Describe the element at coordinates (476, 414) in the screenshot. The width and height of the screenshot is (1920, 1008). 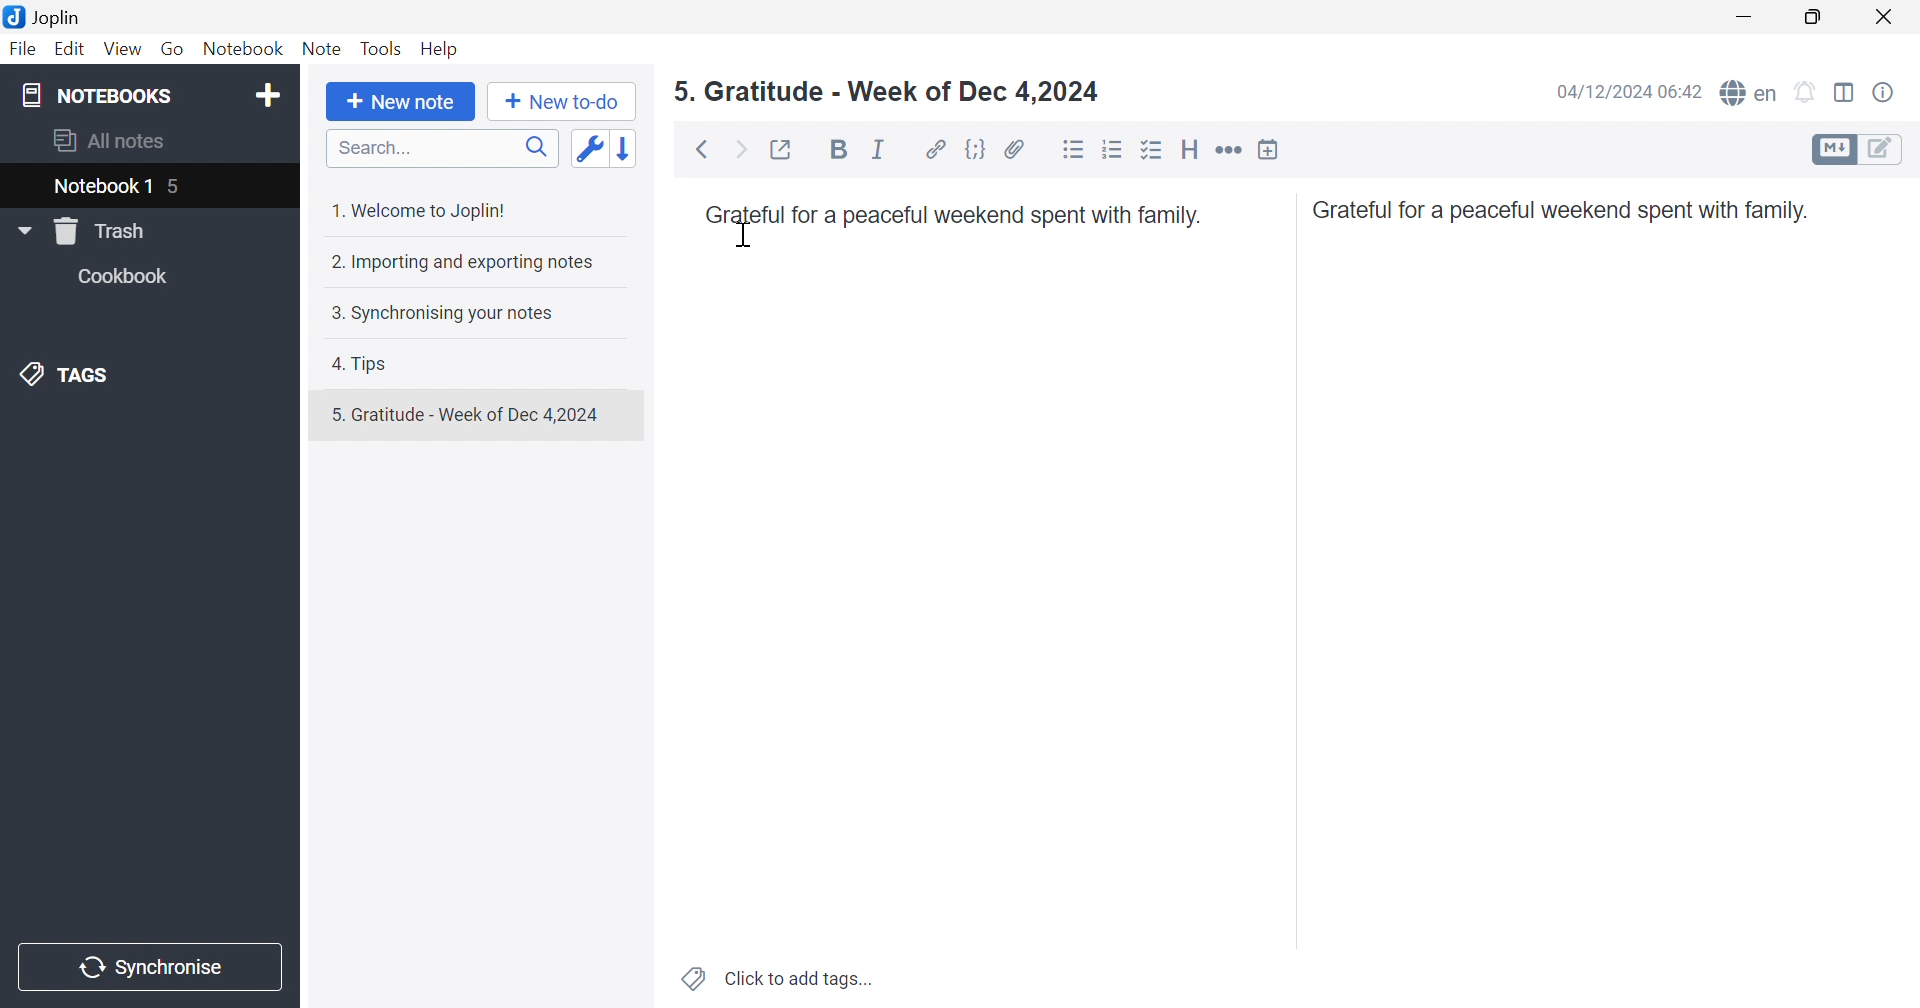
I see `5. Gratitude - Week of Dec 4,2024` at that location.